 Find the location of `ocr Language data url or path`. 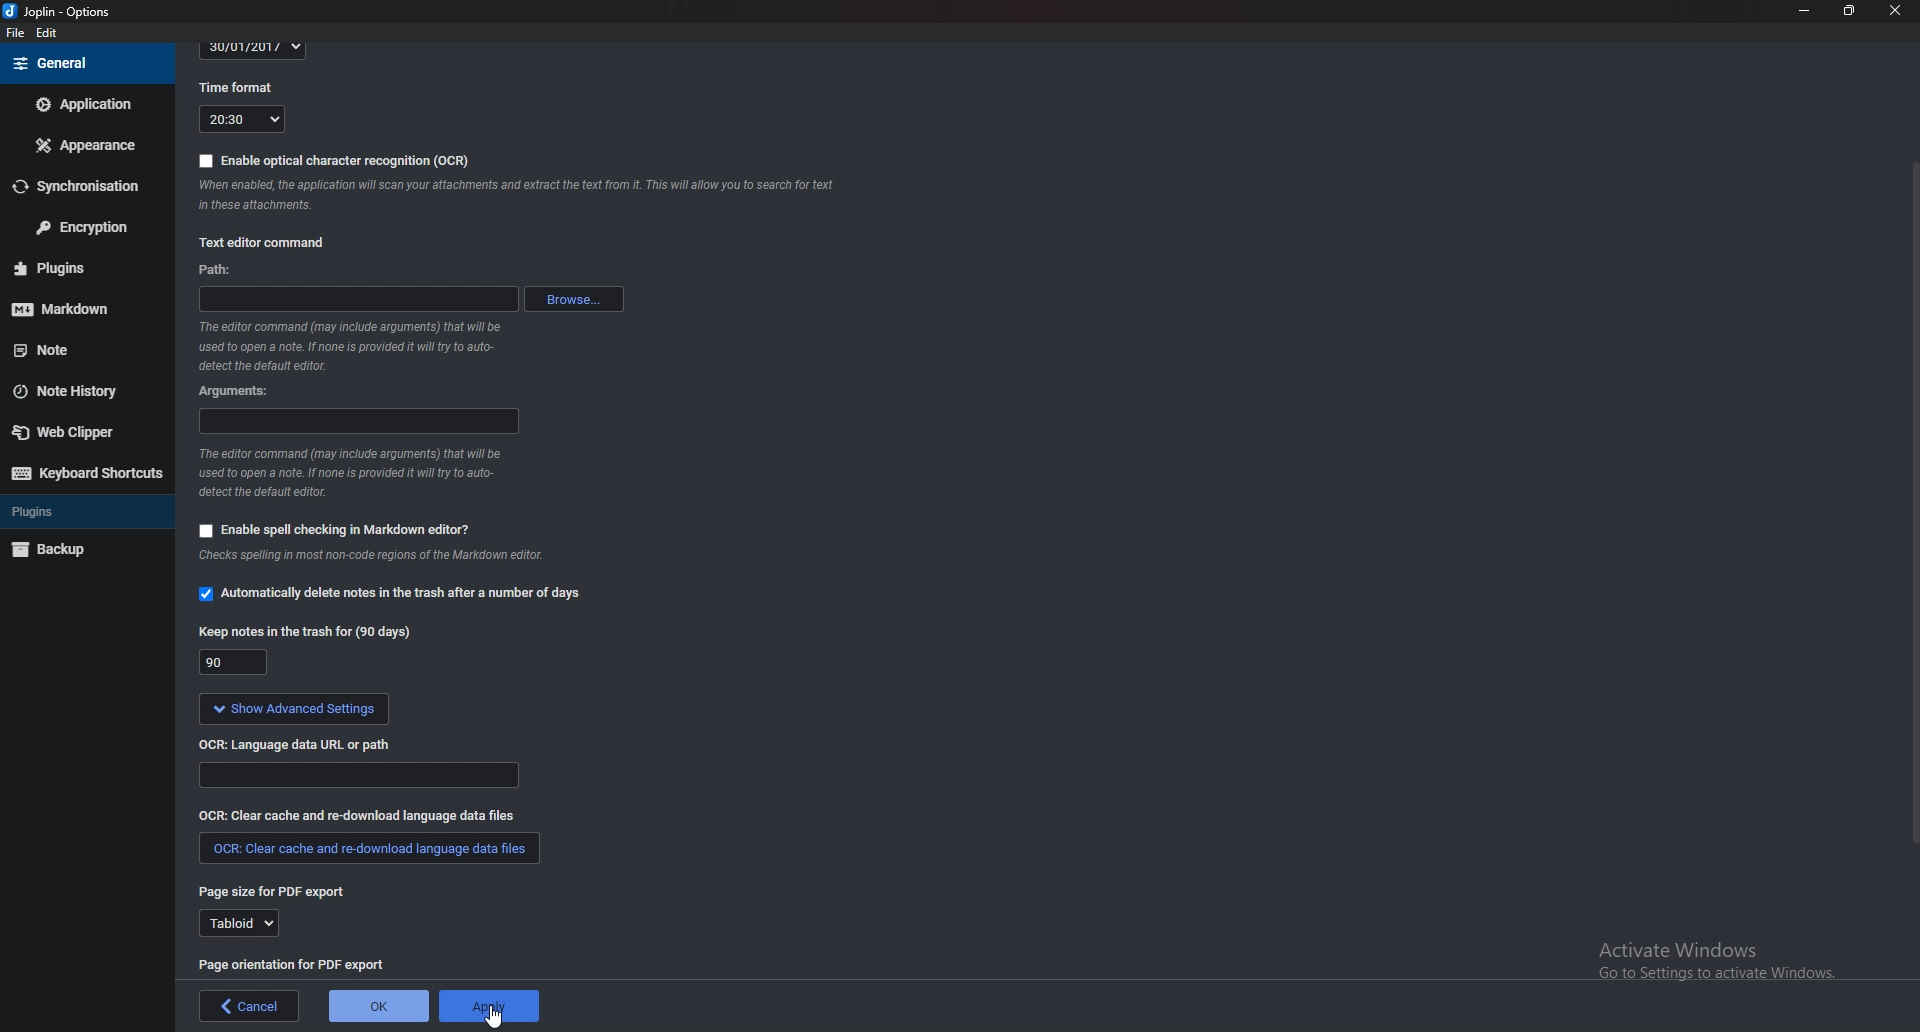

ocr Language data url or path is located at coordinates (298, 744).